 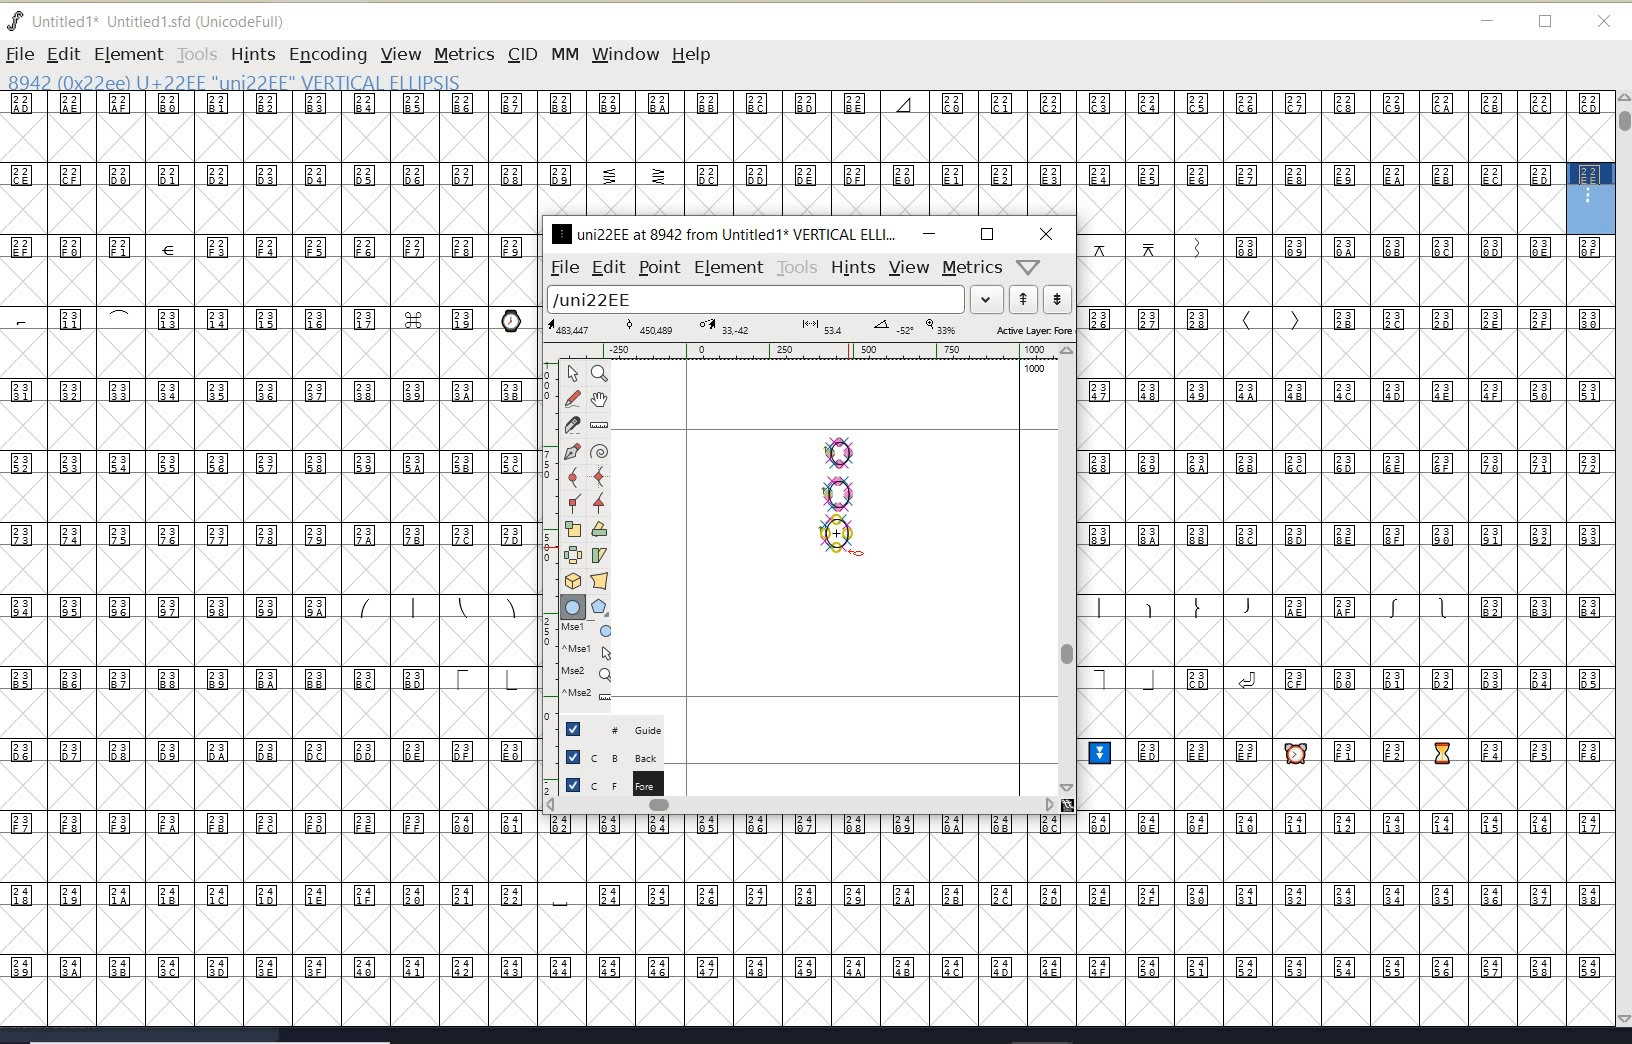 What do you see at coordinates (574, 374) in the screenshot?
I see `pointer` at bounding box center [574, 374].